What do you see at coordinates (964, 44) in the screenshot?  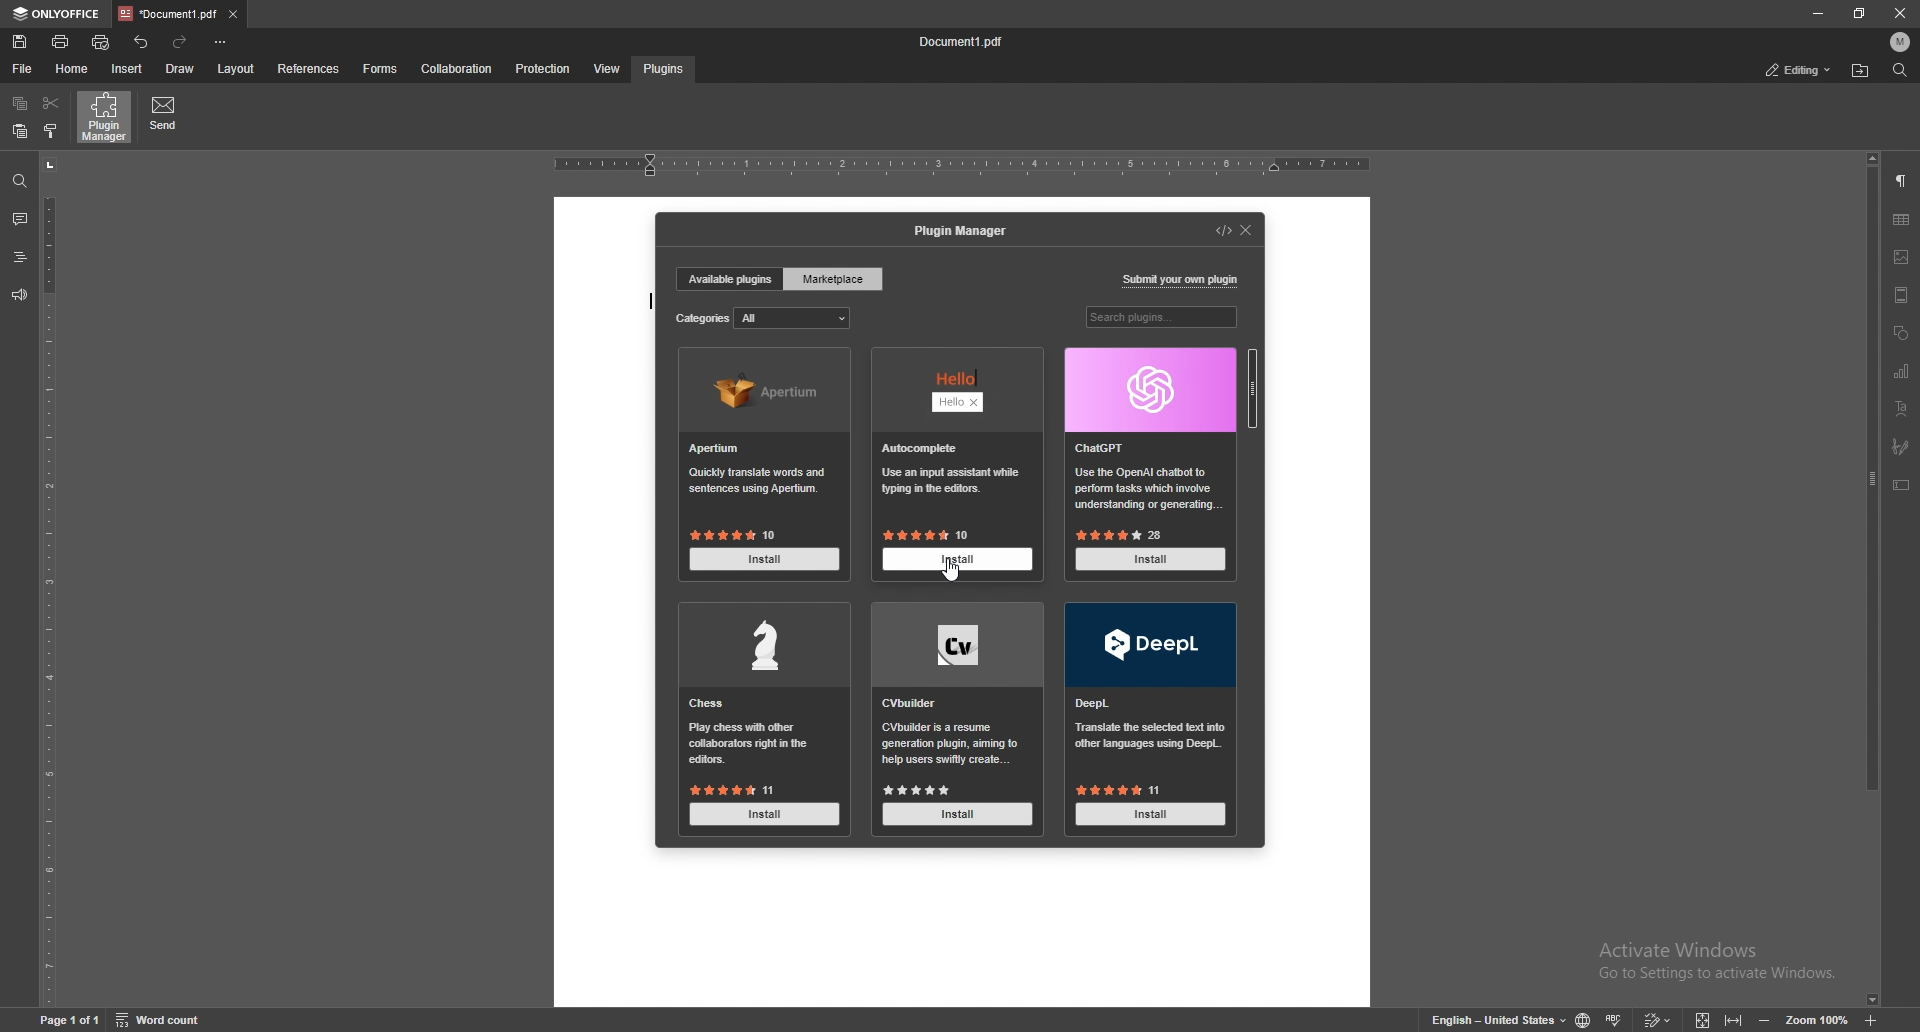 I see `Document1 pdf` at bounding box center [964, 44].